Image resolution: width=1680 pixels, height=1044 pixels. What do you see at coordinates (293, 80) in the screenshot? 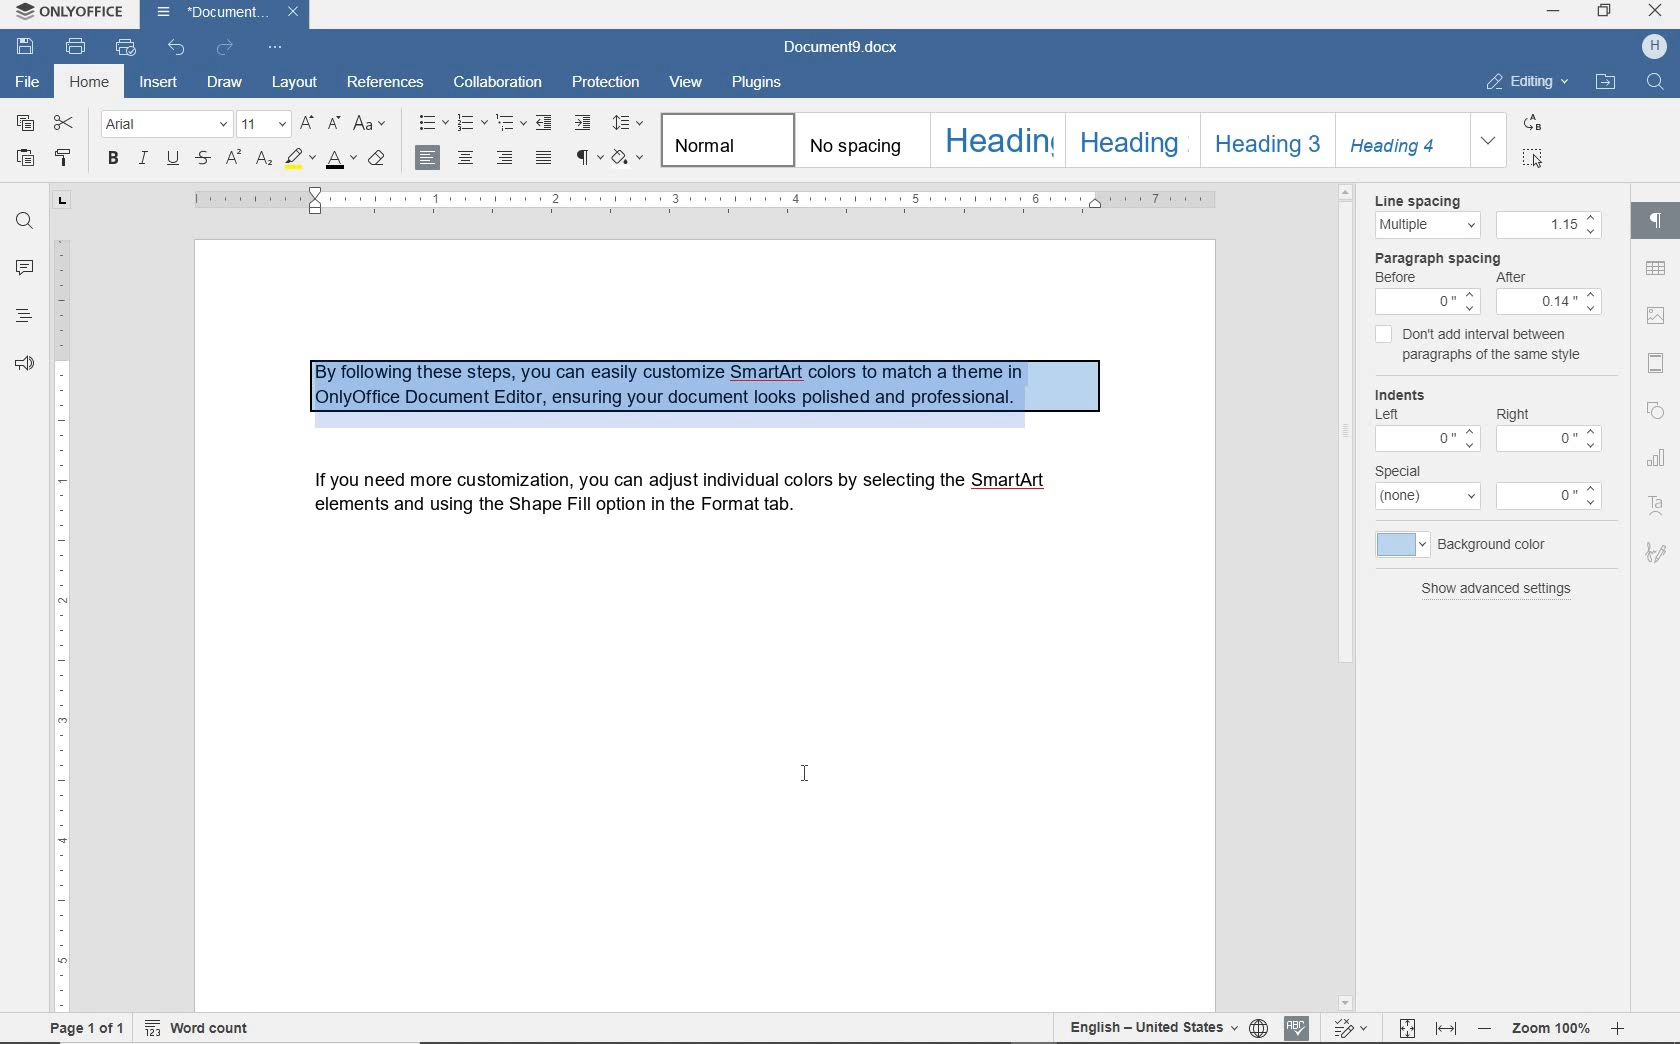
I see `layout` at bounding box center [293, 80].